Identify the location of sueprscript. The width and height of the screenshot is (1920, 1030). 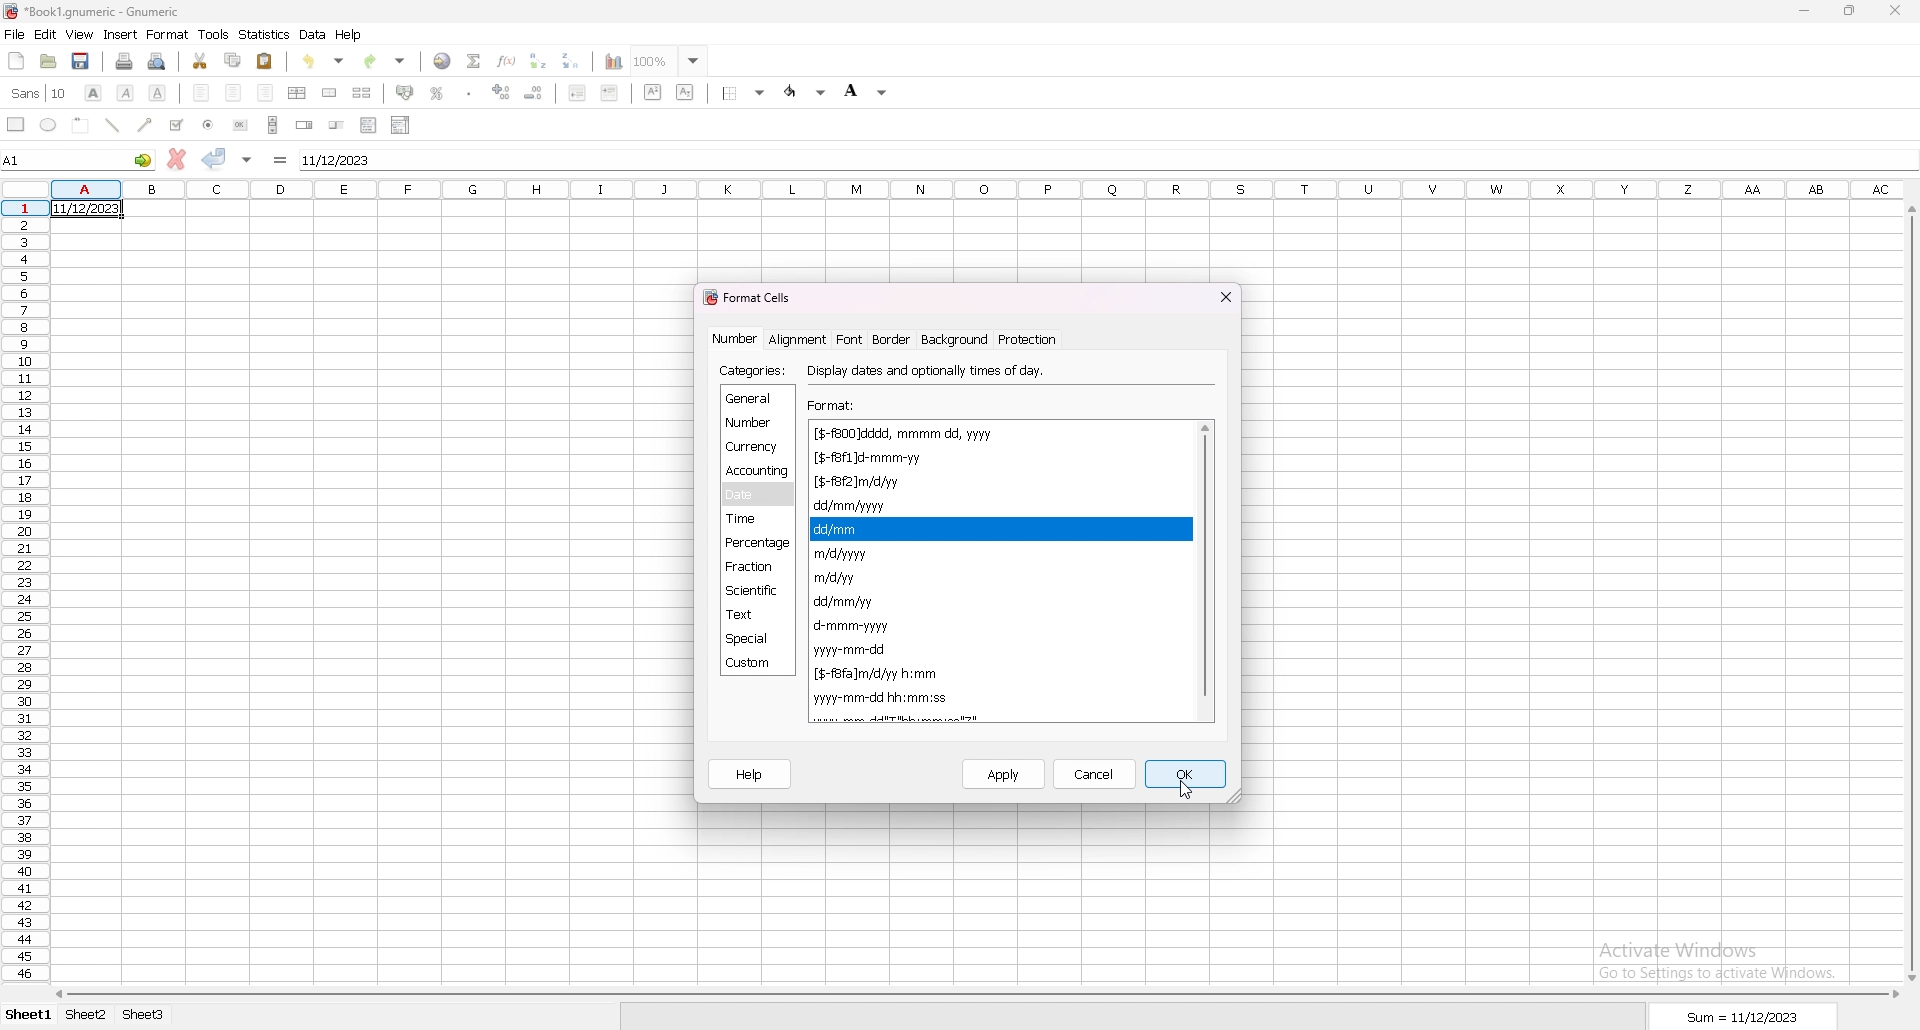
(653, 92).